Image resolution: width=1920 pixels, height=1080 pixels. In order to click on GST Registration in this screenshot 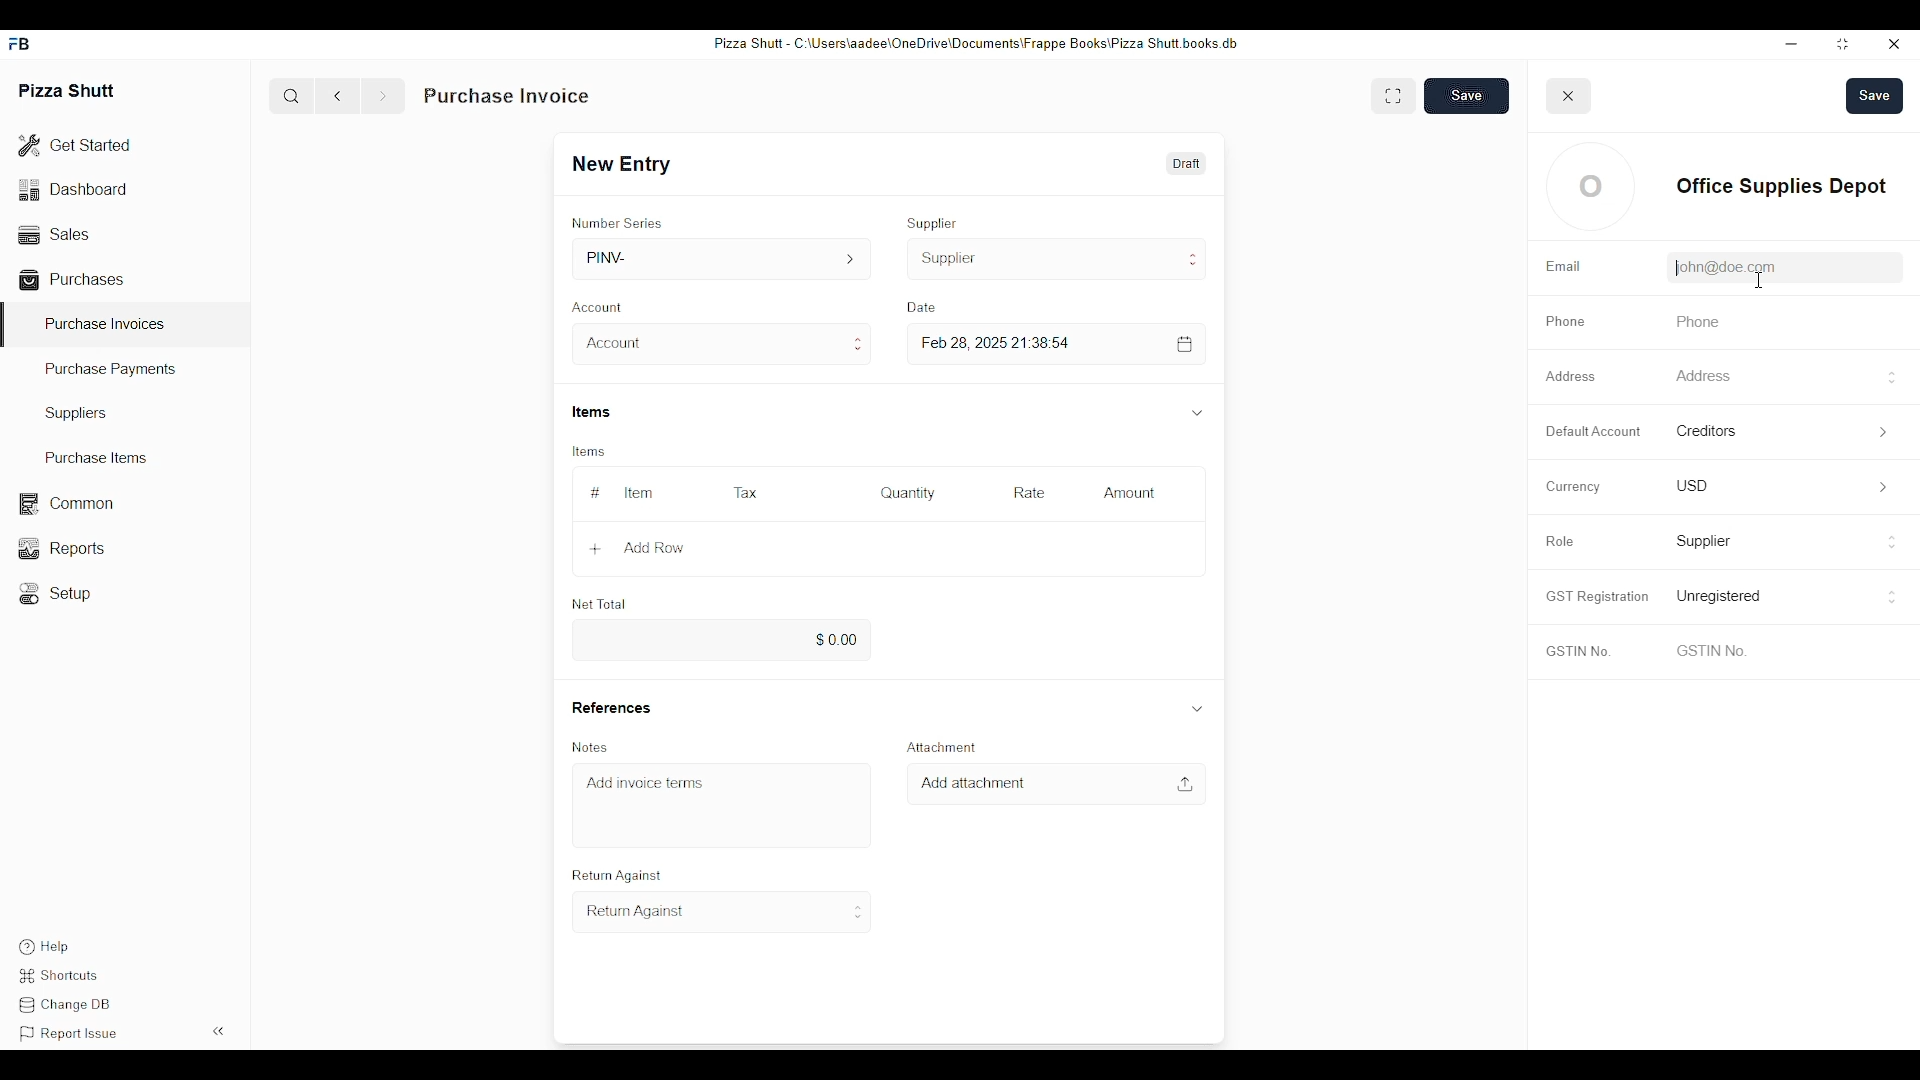, I will do `click(1595, 596)`.